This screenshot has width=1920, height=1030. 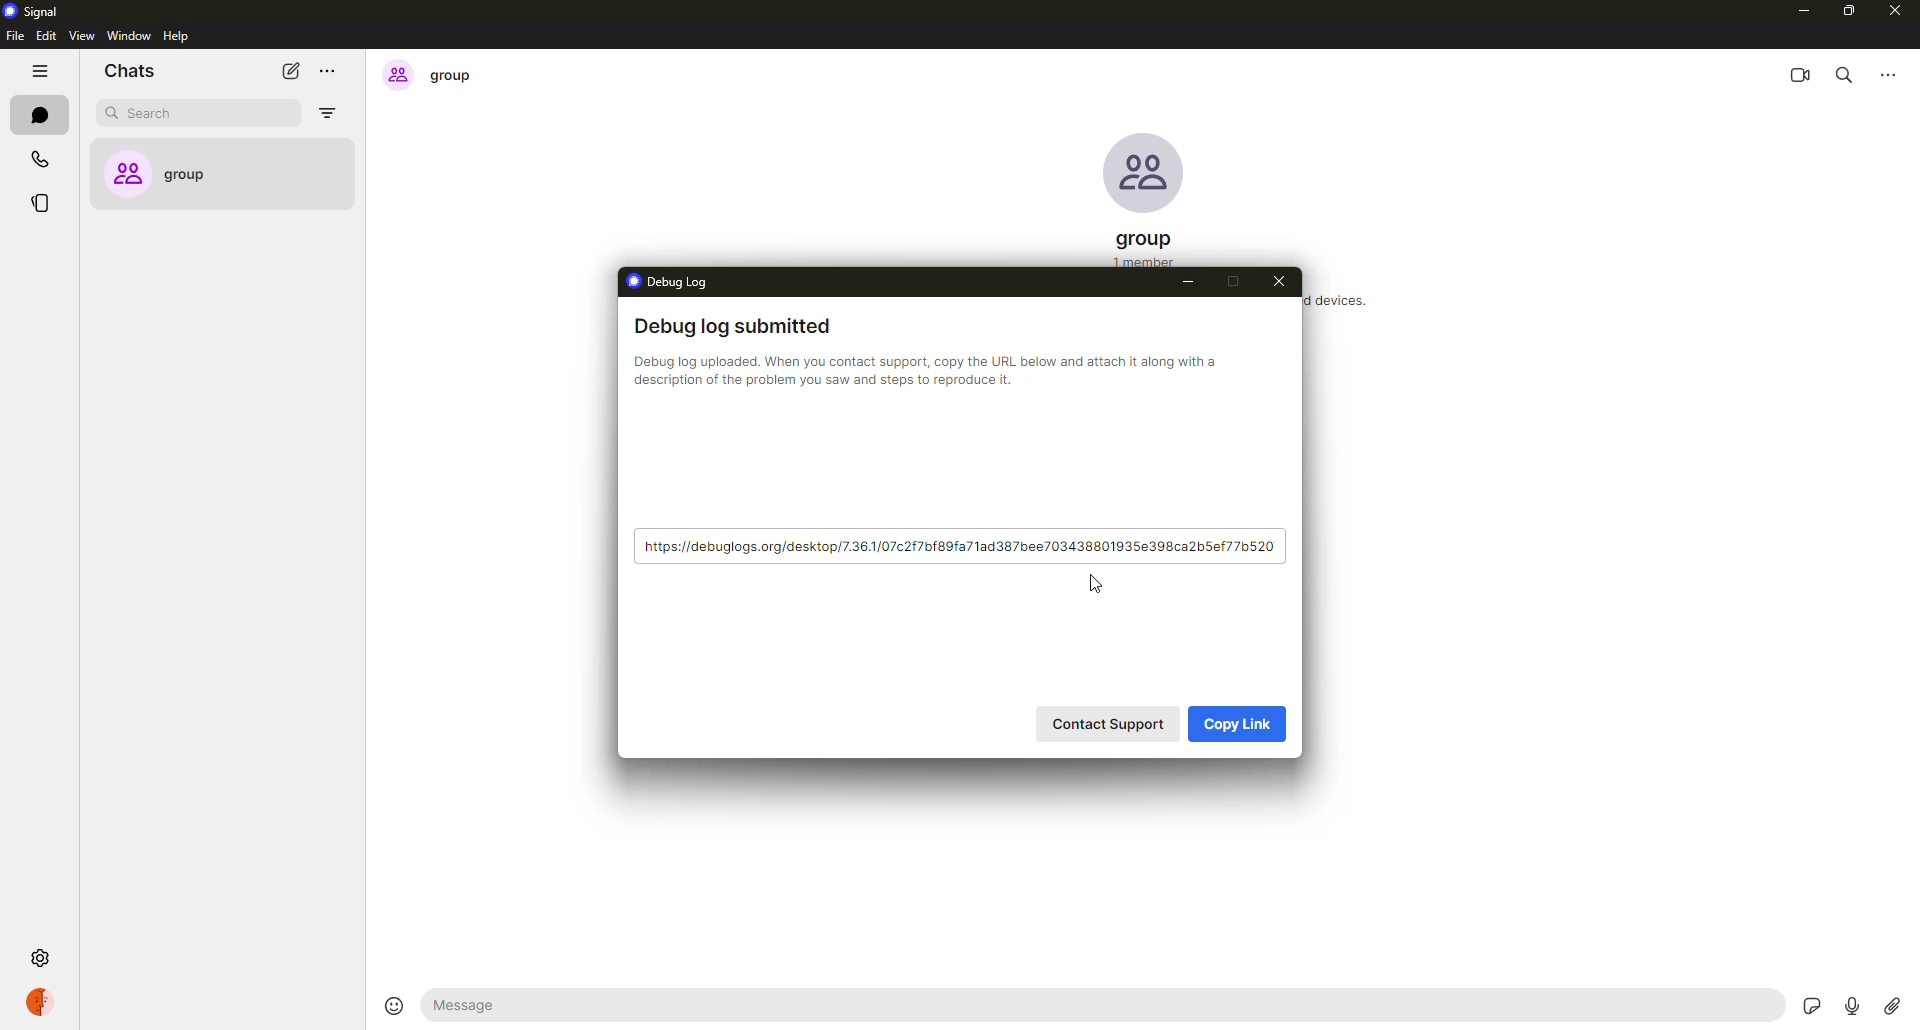 I want to click on chats, so click(x=136, y=71).